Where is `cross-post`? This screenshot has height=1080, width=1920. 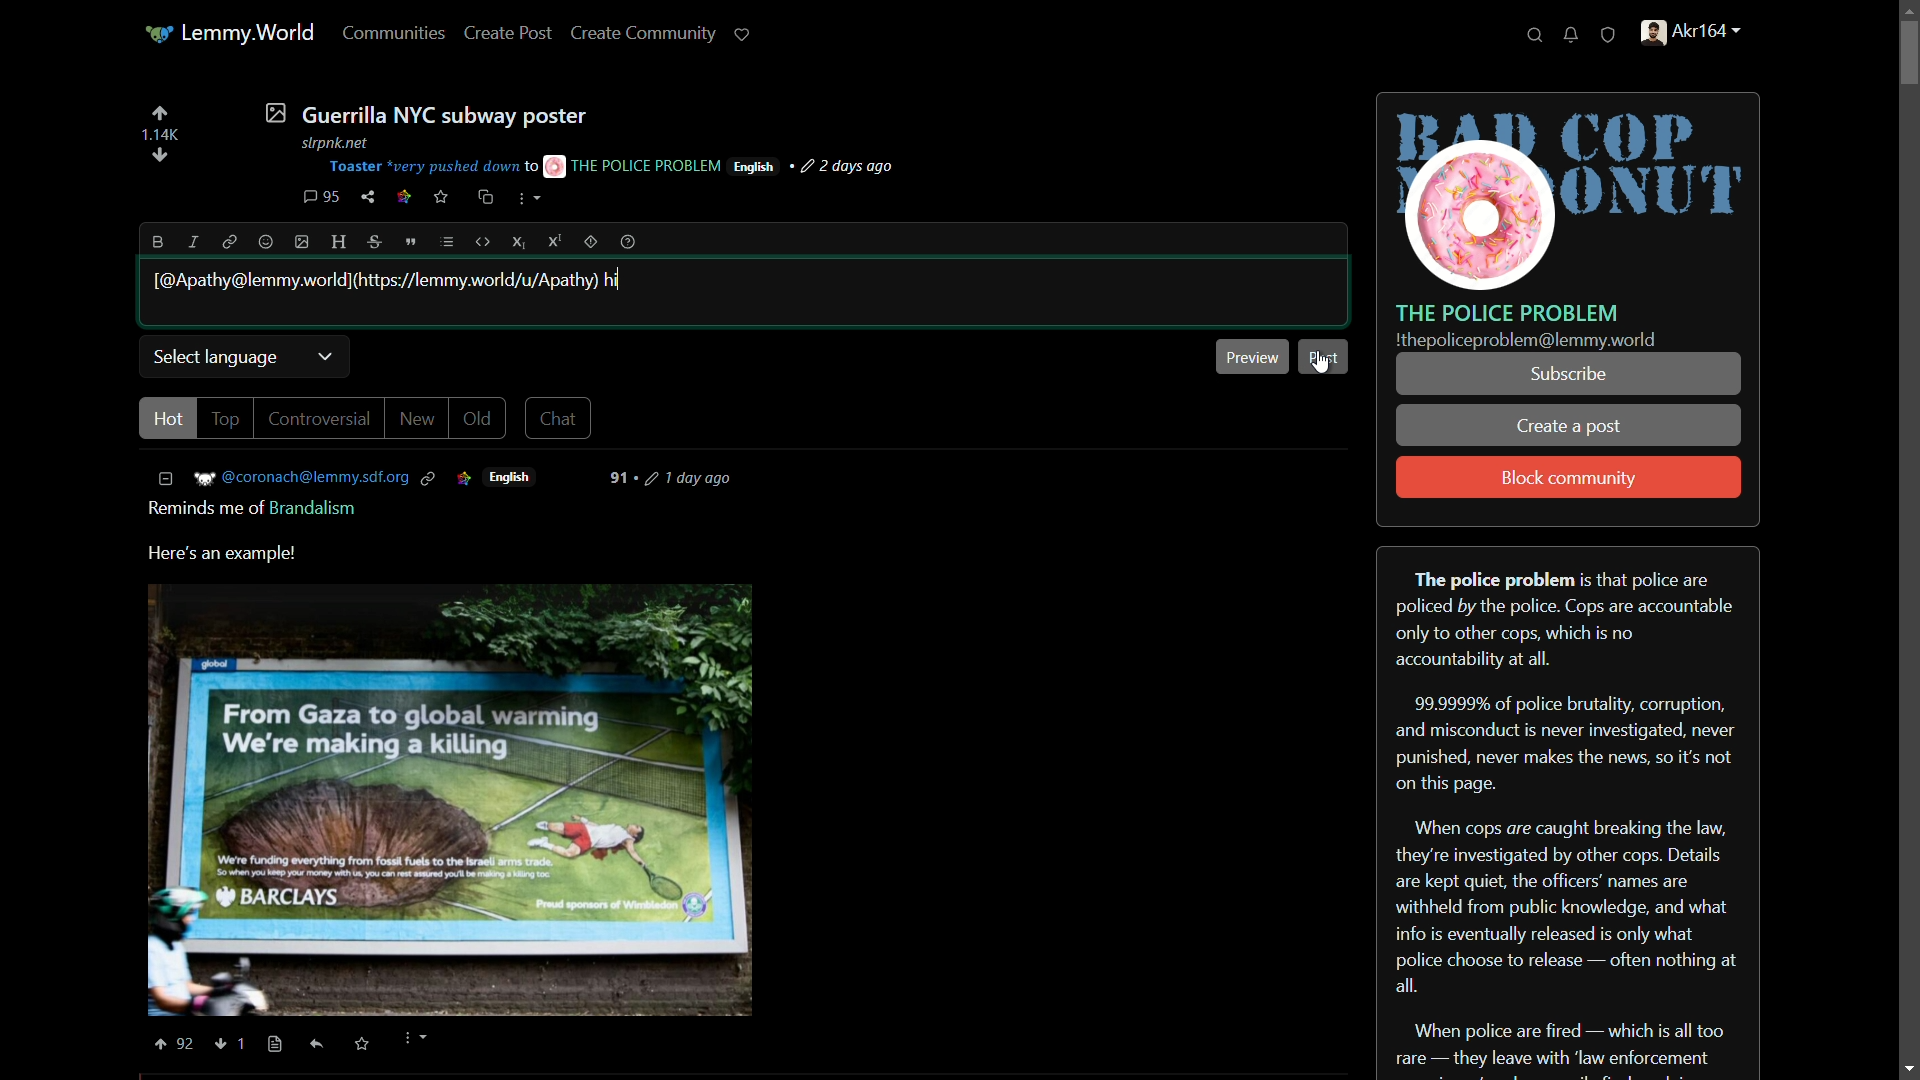 cross-post is located at coordinates (484, 197).